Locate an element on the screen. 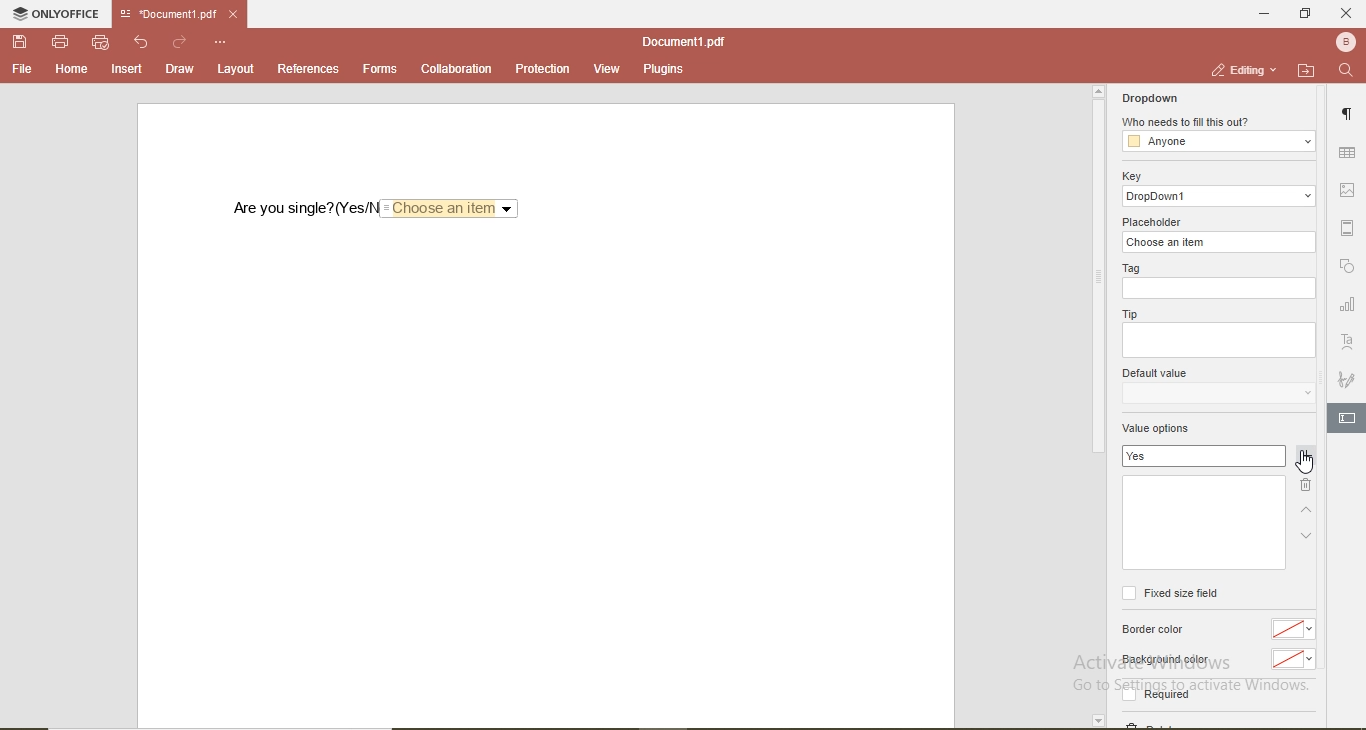  choose an item is located at coordinates (1216, 243).